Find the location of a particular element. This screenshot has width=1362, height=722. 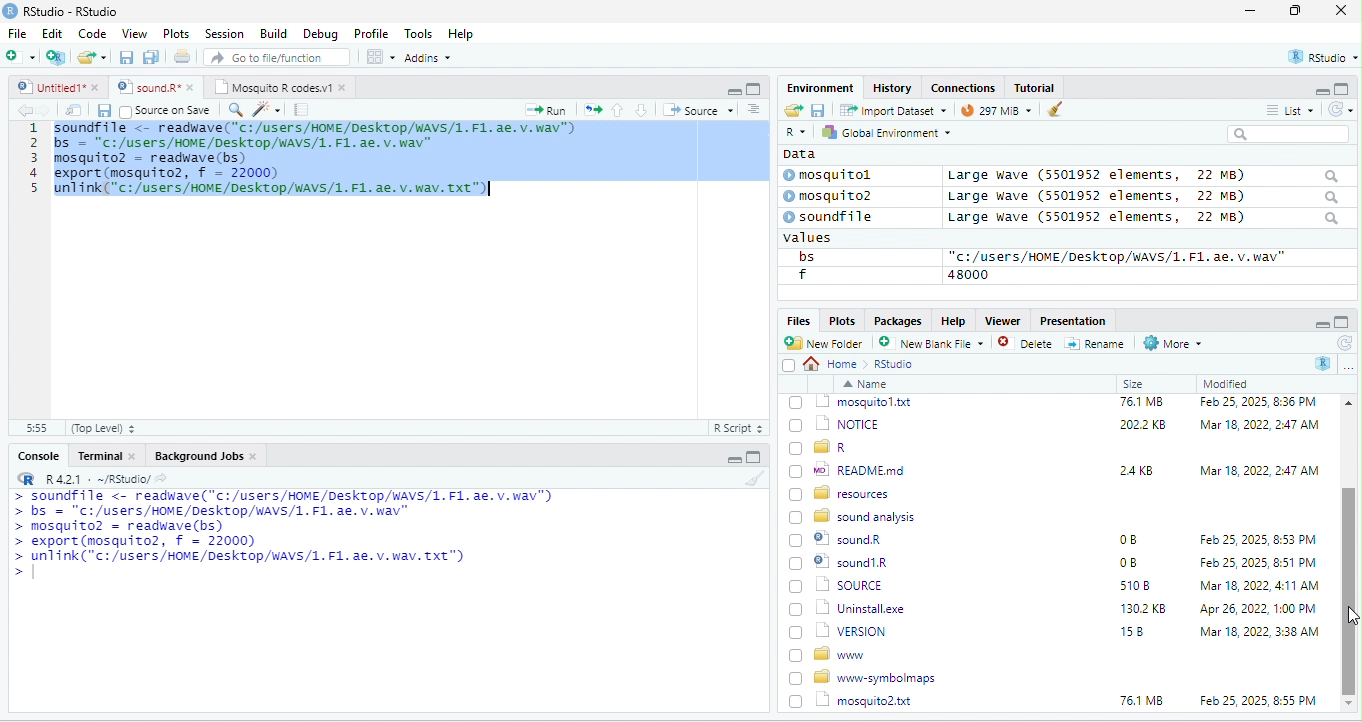

Presentation is located at coordinates (1071, 320).